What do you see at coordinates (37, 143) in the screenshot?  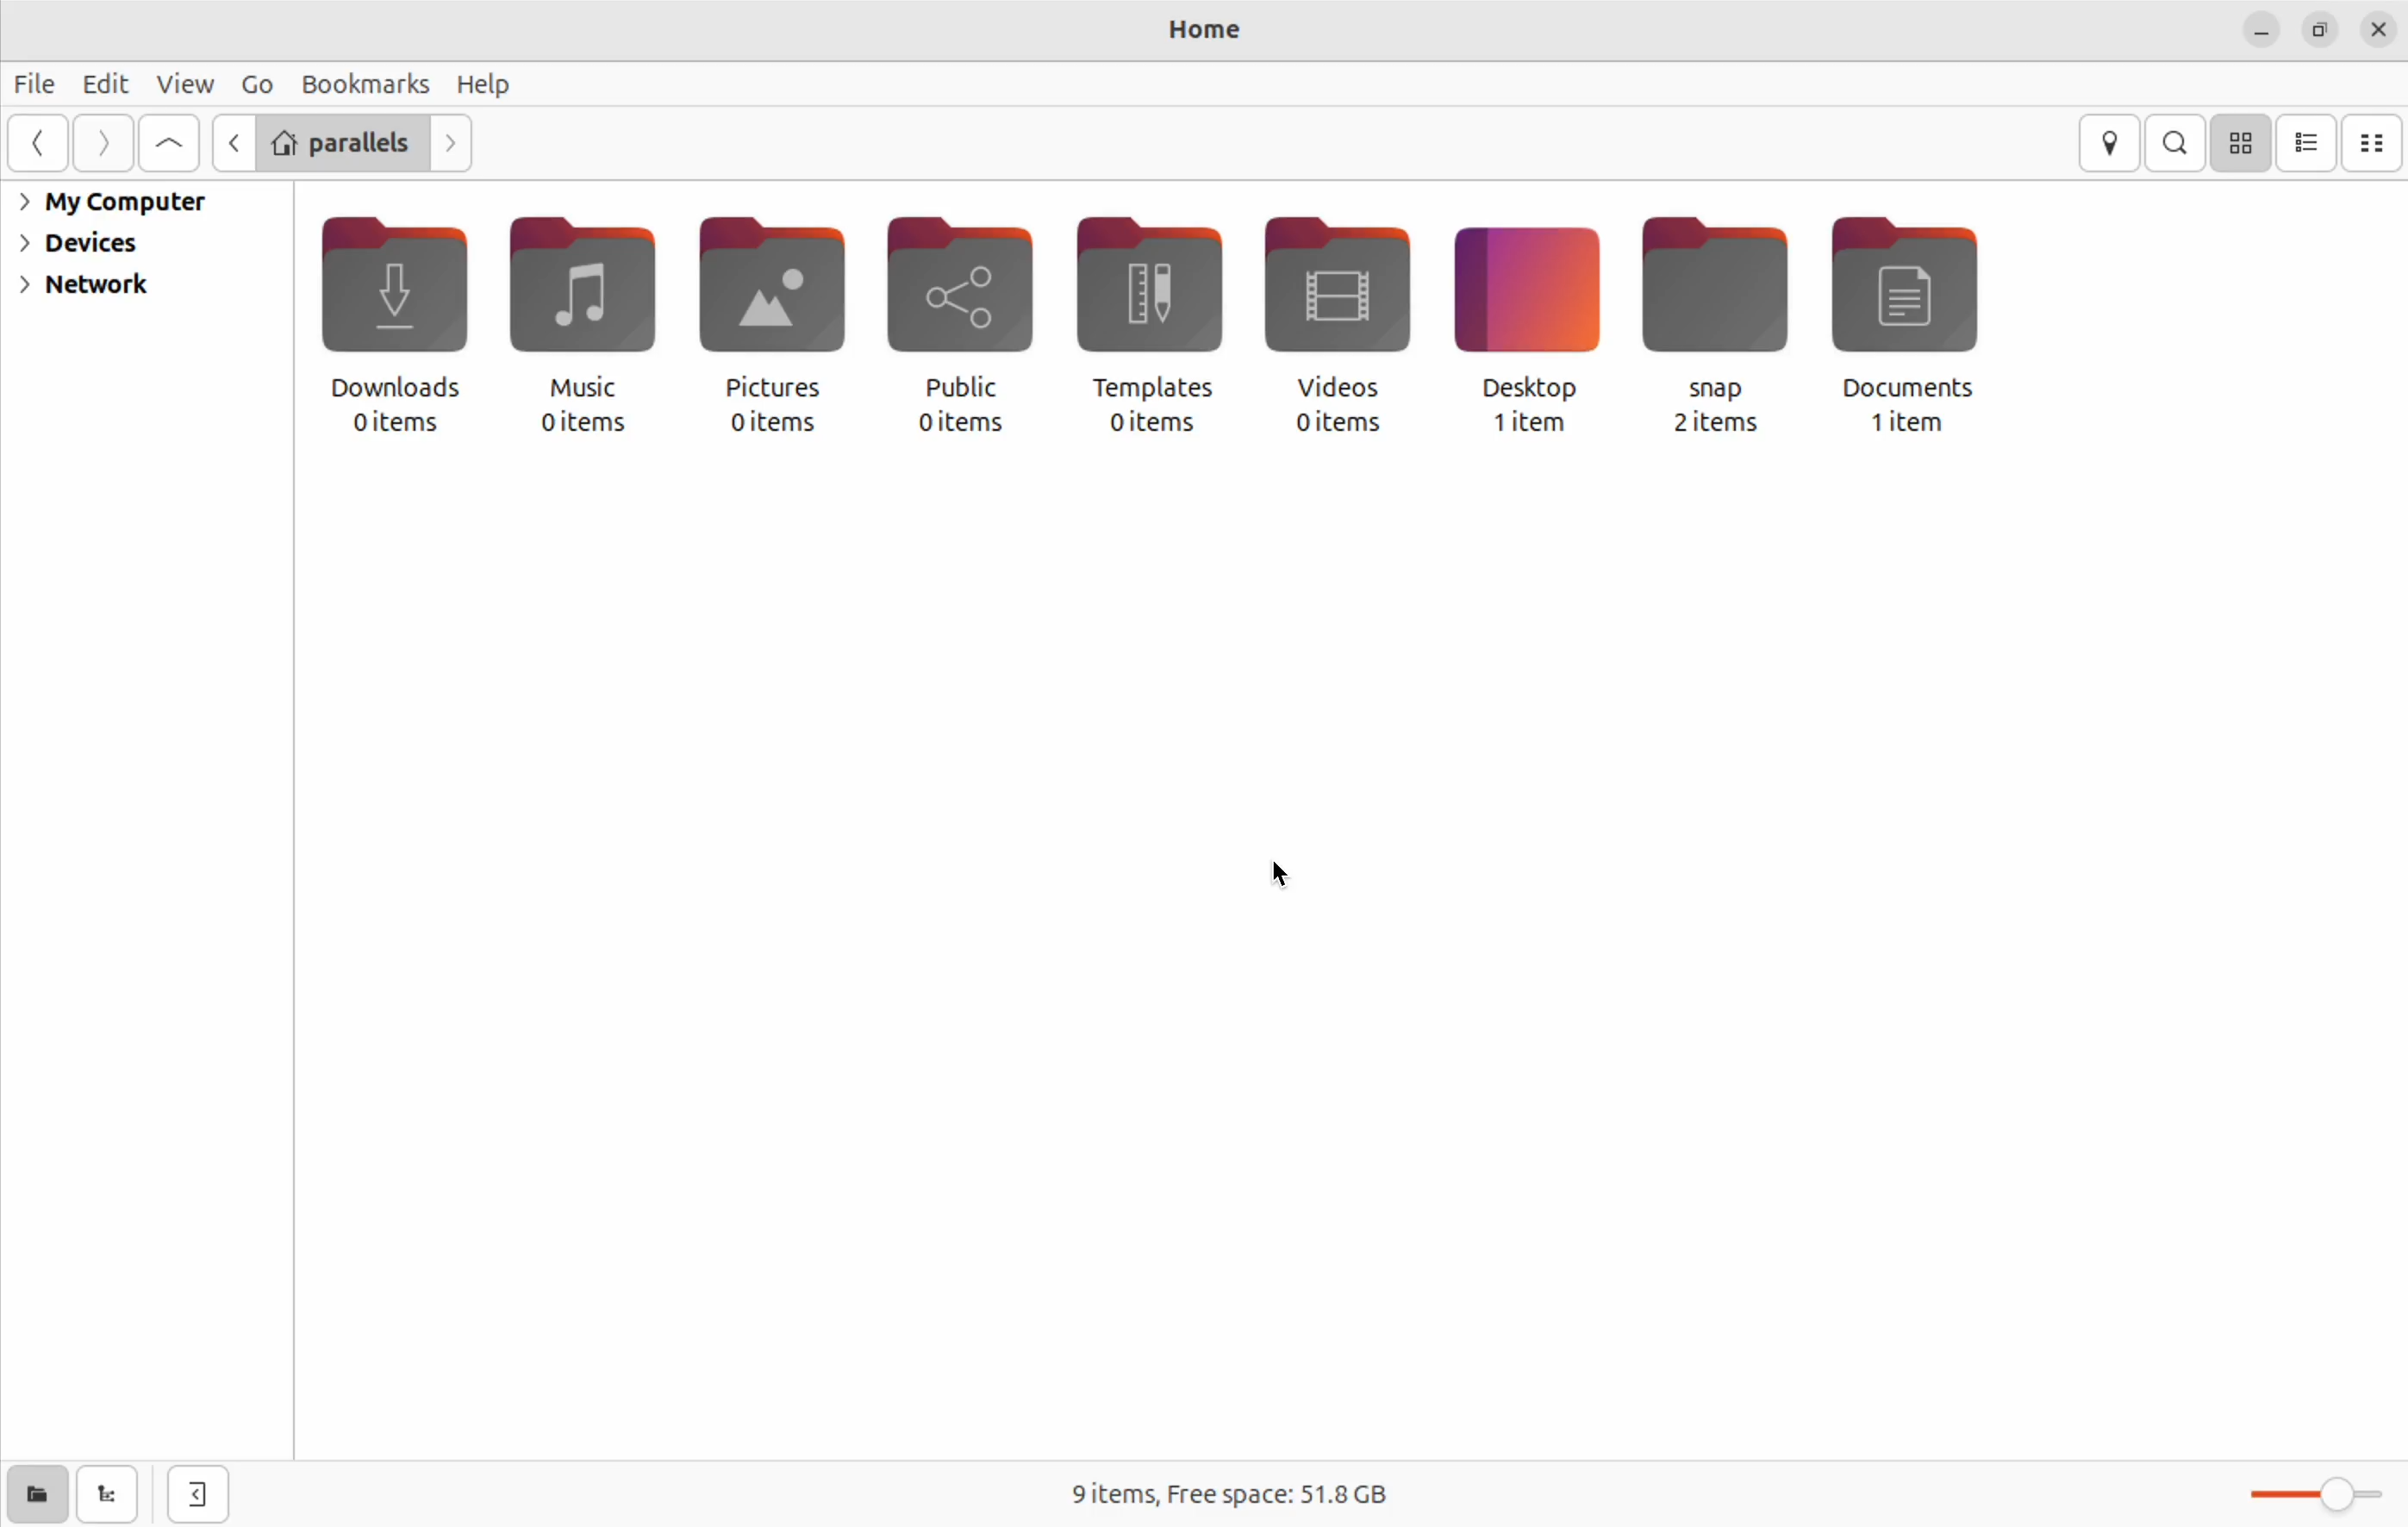 I see `go back` at bounding box center [37, 143].